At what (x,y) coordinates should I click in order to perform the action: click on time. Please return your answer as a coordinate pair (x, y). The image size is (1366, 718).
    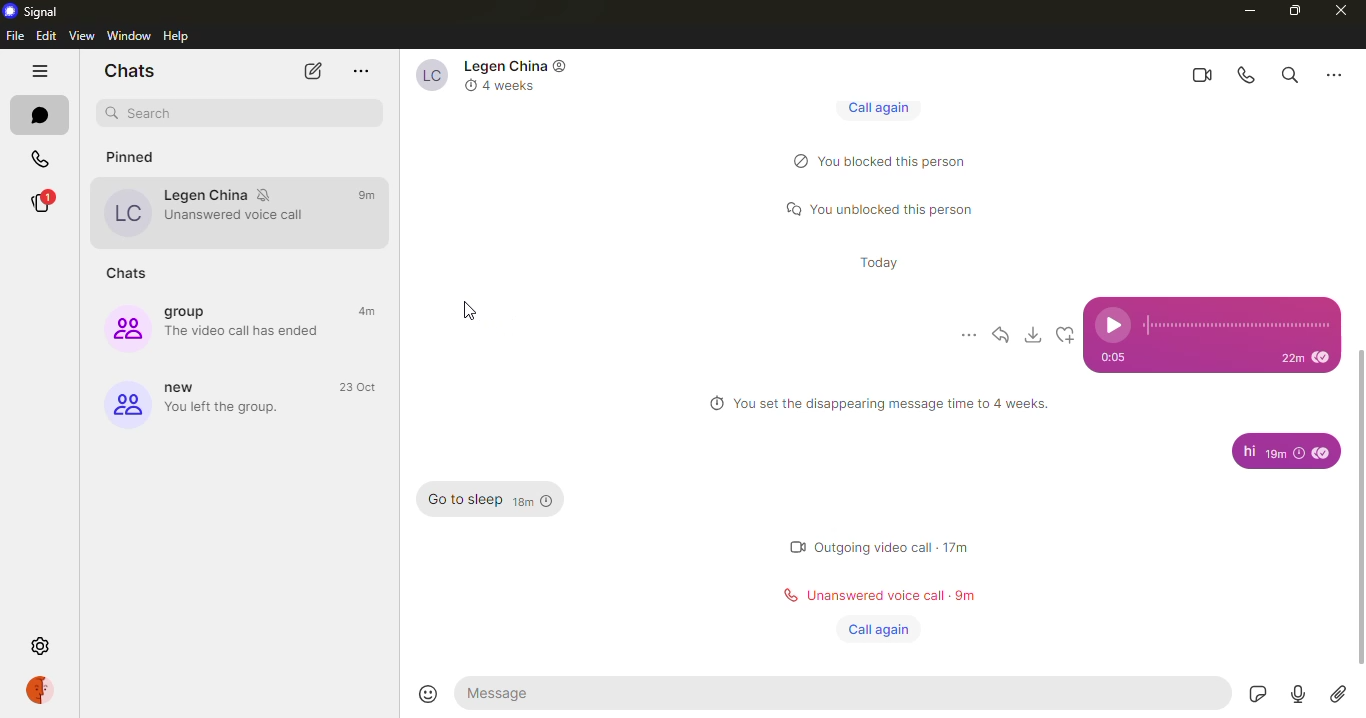
    Looking at the image, I should click on (1113, 358).